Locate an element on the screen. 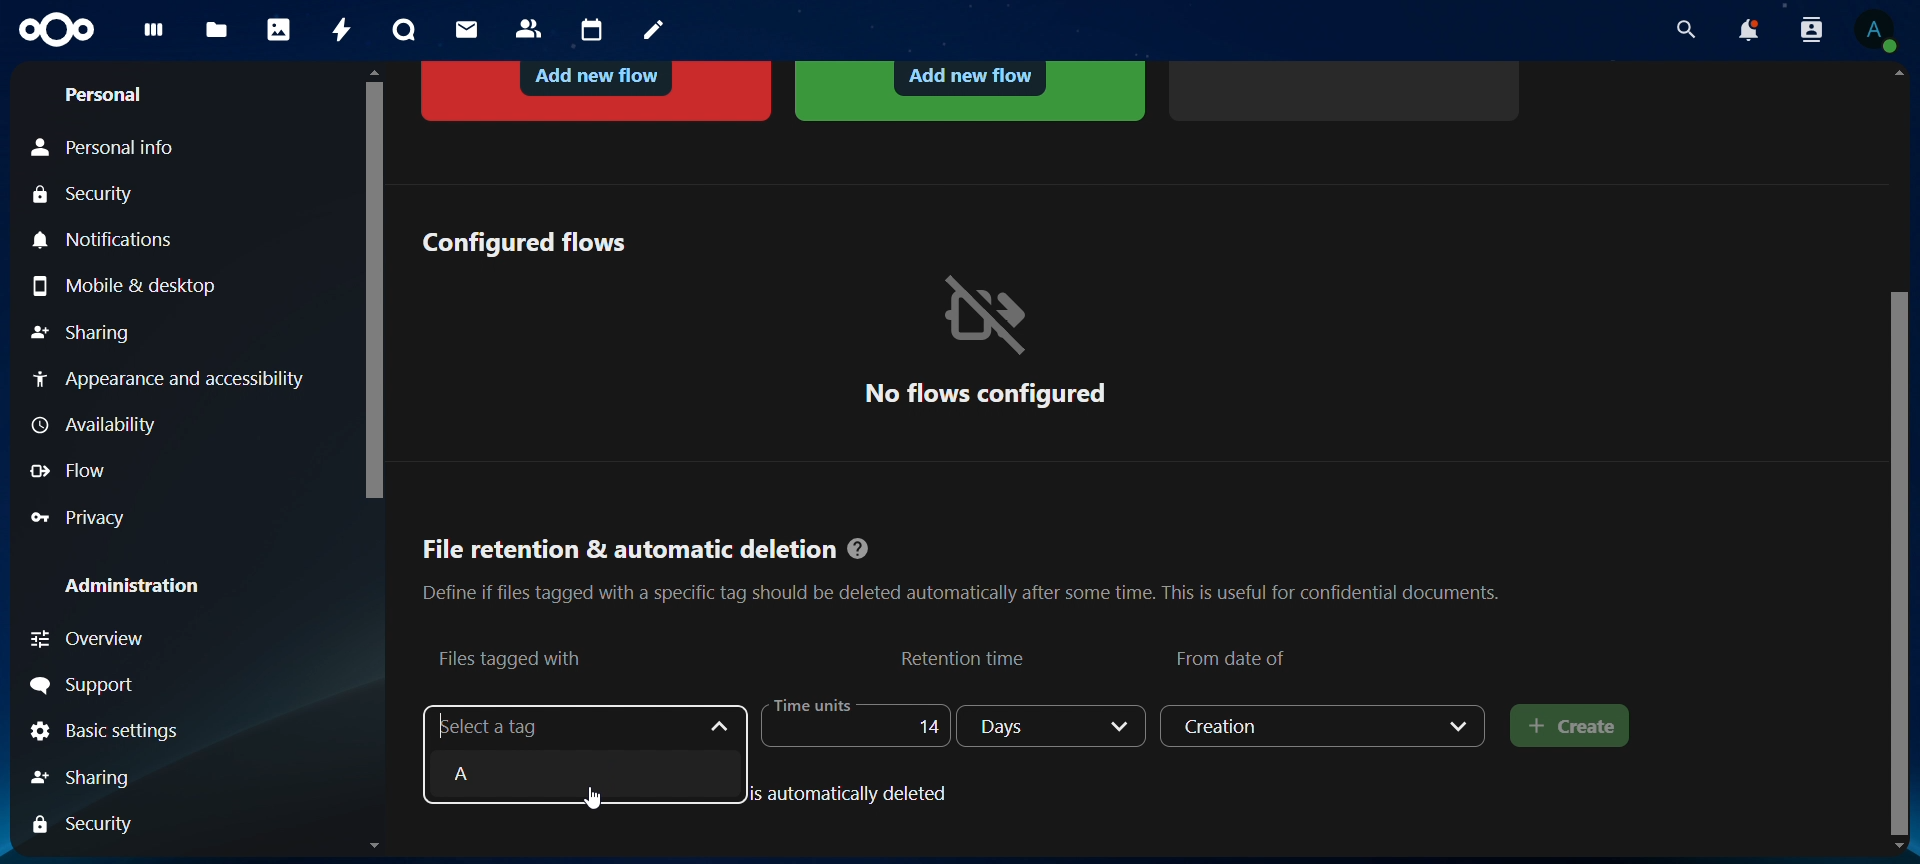 This screenshot has height=864, width=1920. retention time is located at coordinates (966, 657).